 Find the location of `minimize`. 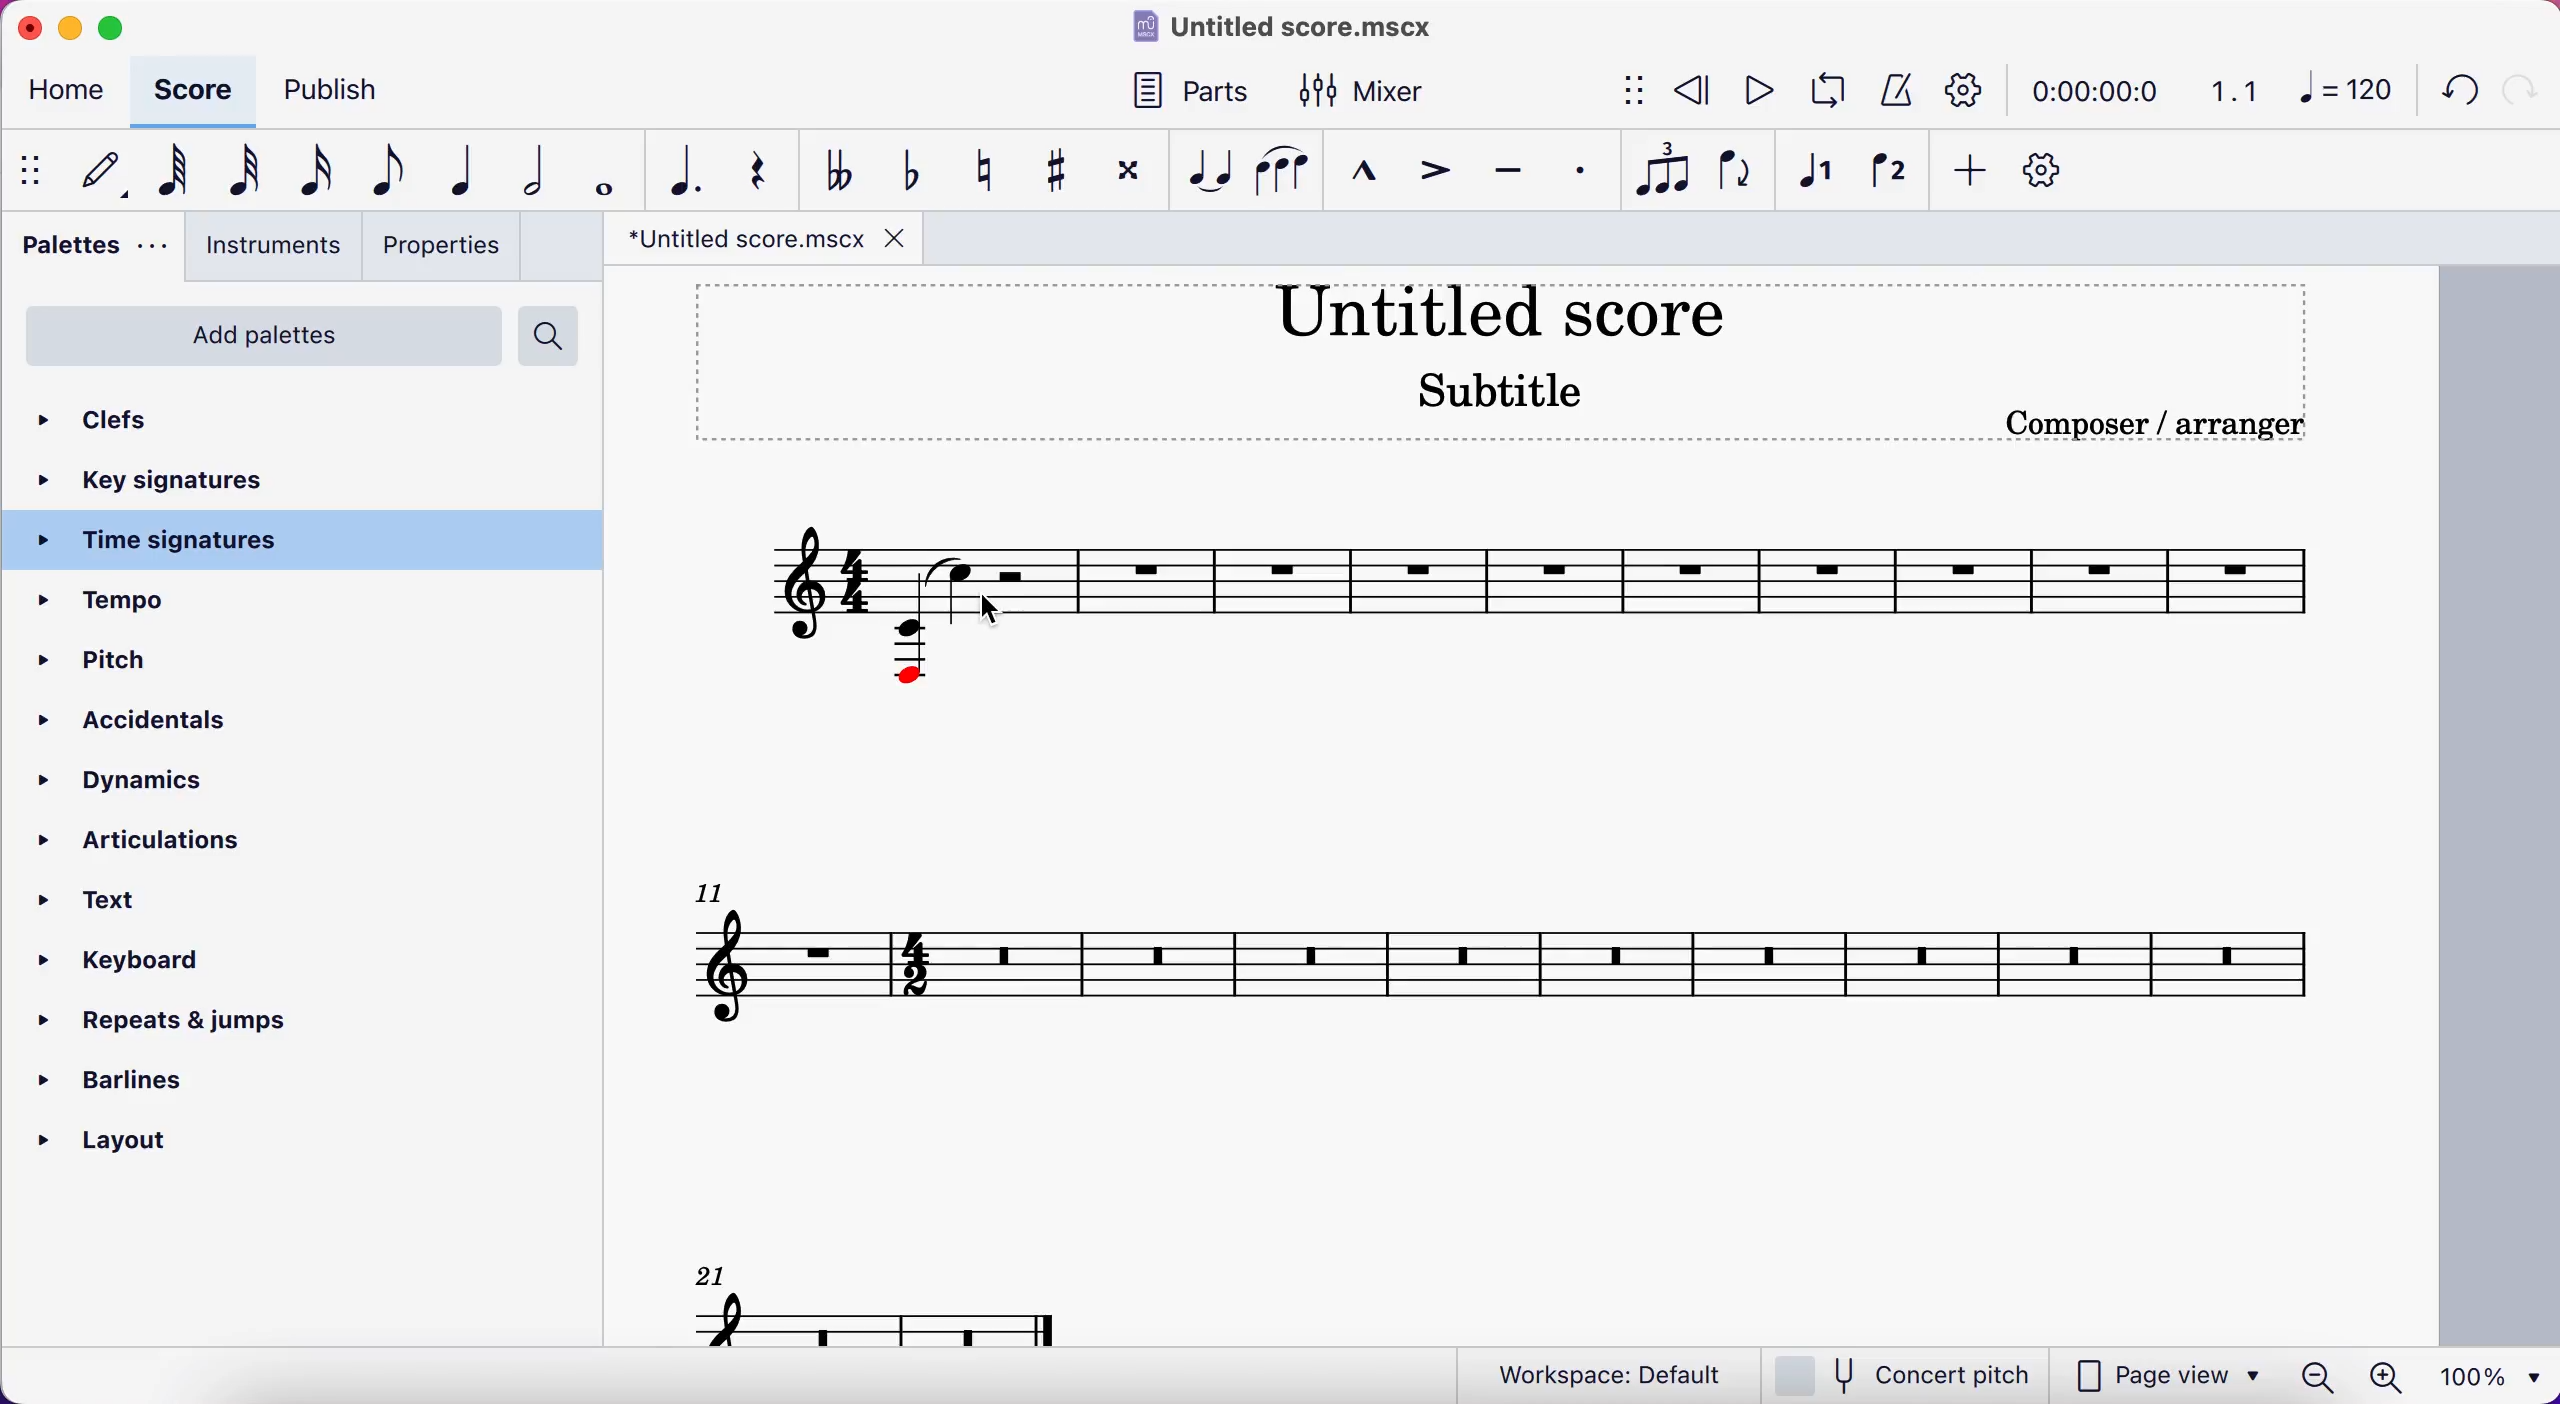

minimize is located at coordinates (69, 28).